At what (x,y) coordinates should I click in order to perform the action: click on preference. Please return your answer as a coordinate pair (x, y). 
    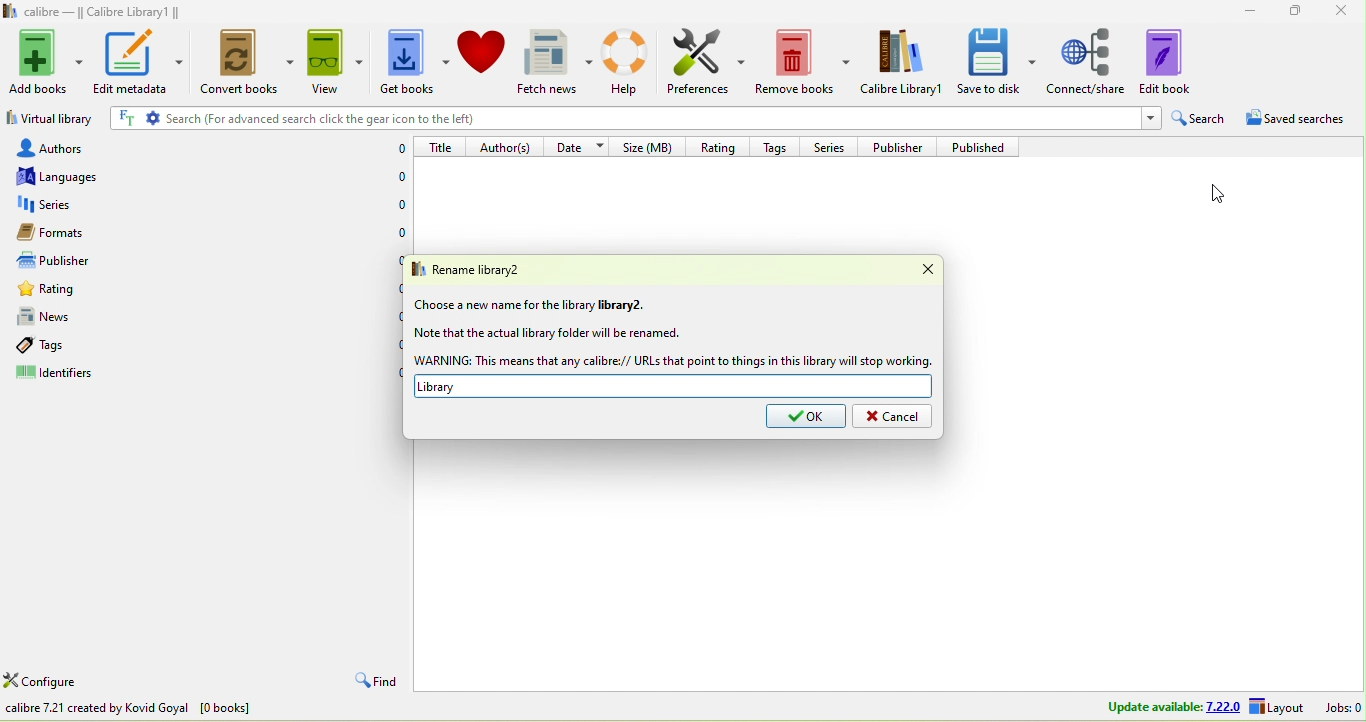
    Looking at the image, I should click on (707, 63).